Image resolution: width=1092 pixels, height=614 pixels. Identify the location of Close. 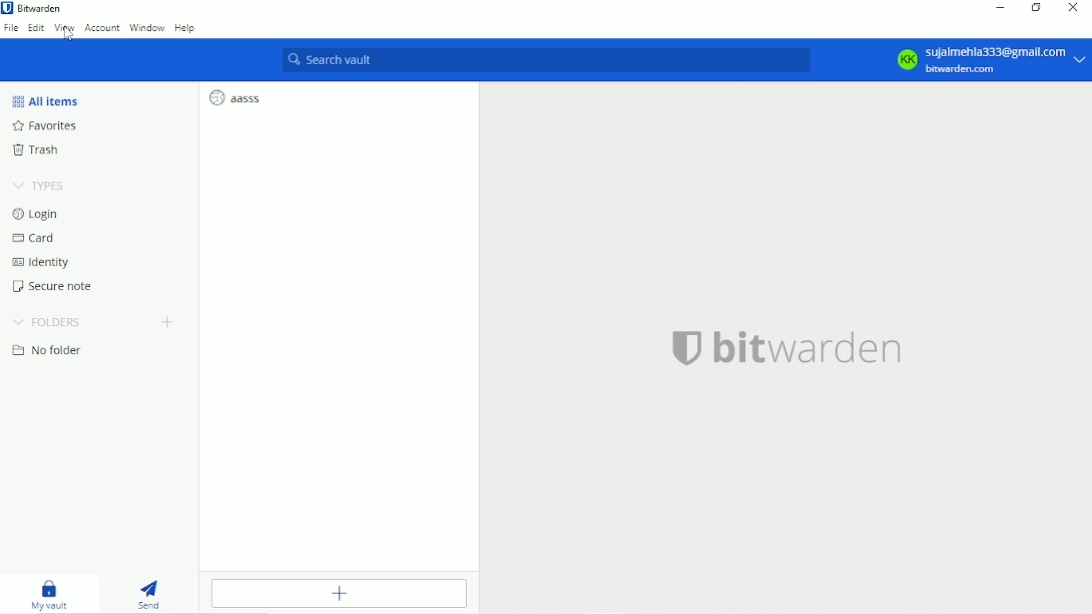
(1073, 8).